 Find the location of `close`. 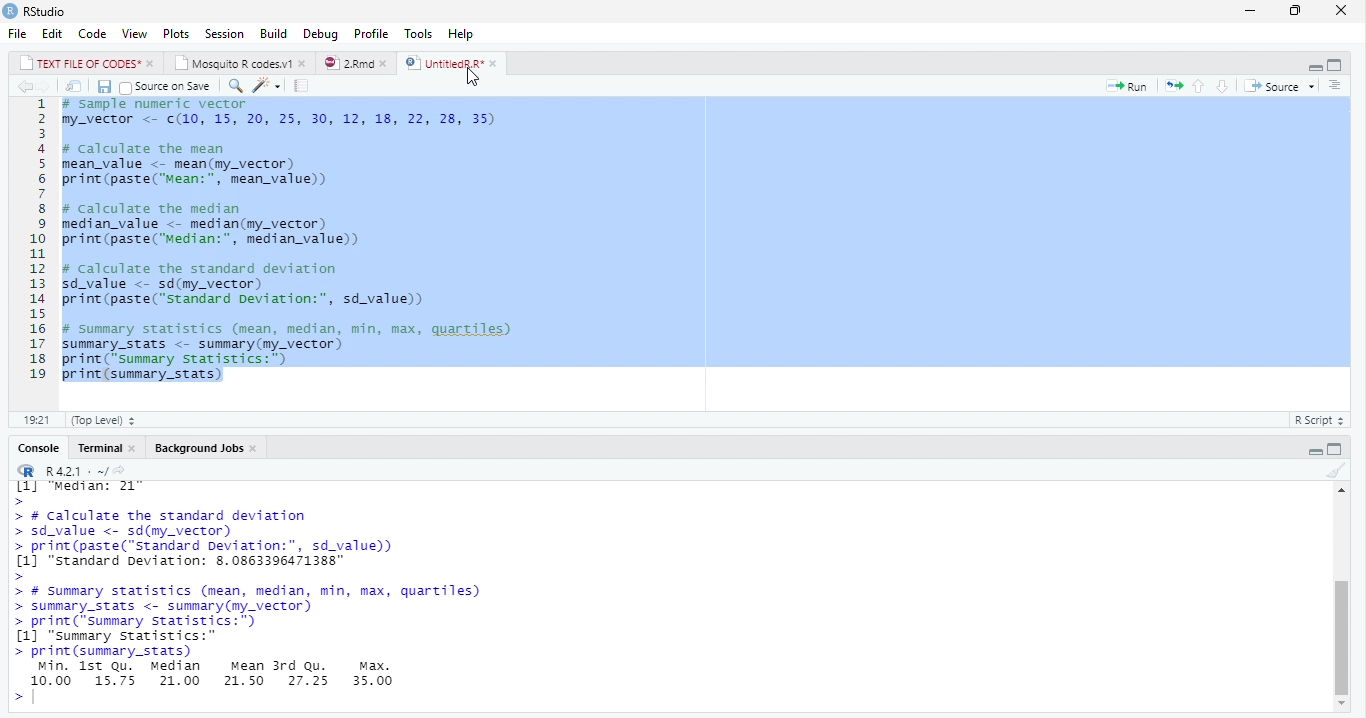

close is located at coordinates (304, 64).